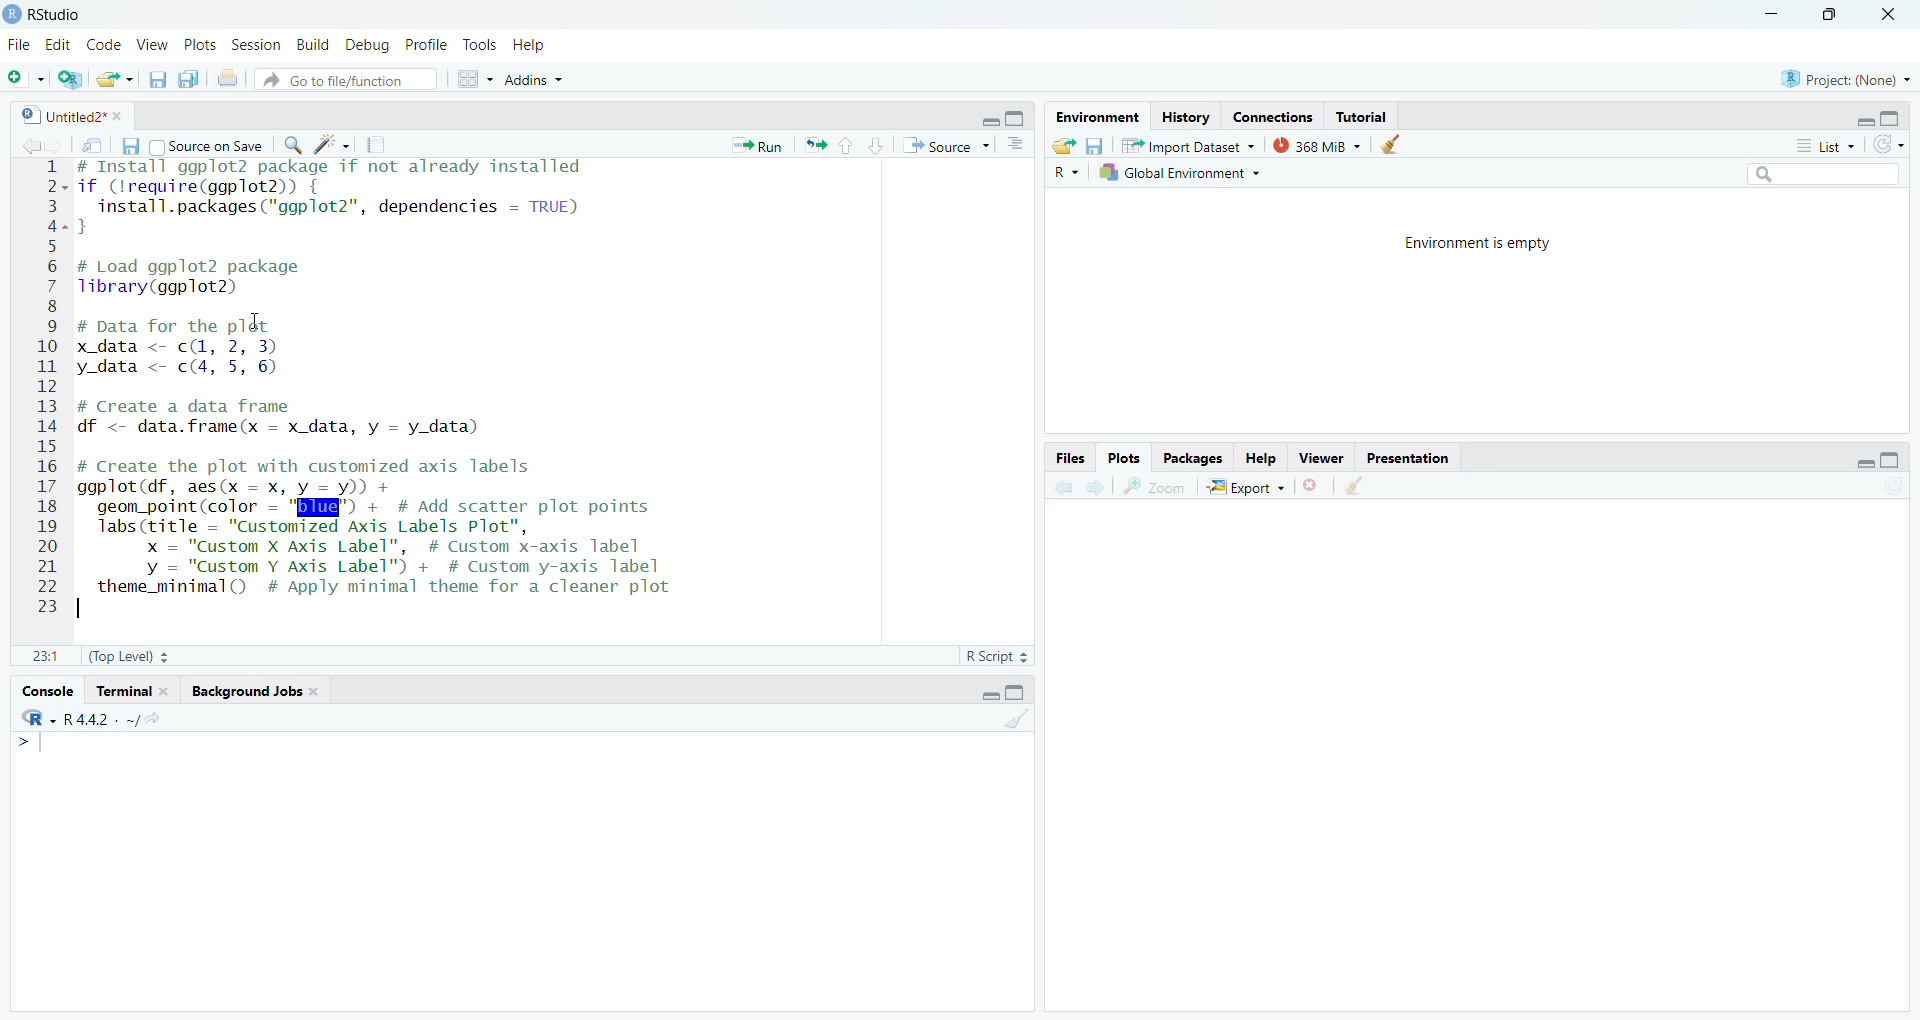 The height and width of the screenshot is (1020, 1920). I want to click on save, so click(1099, 146).